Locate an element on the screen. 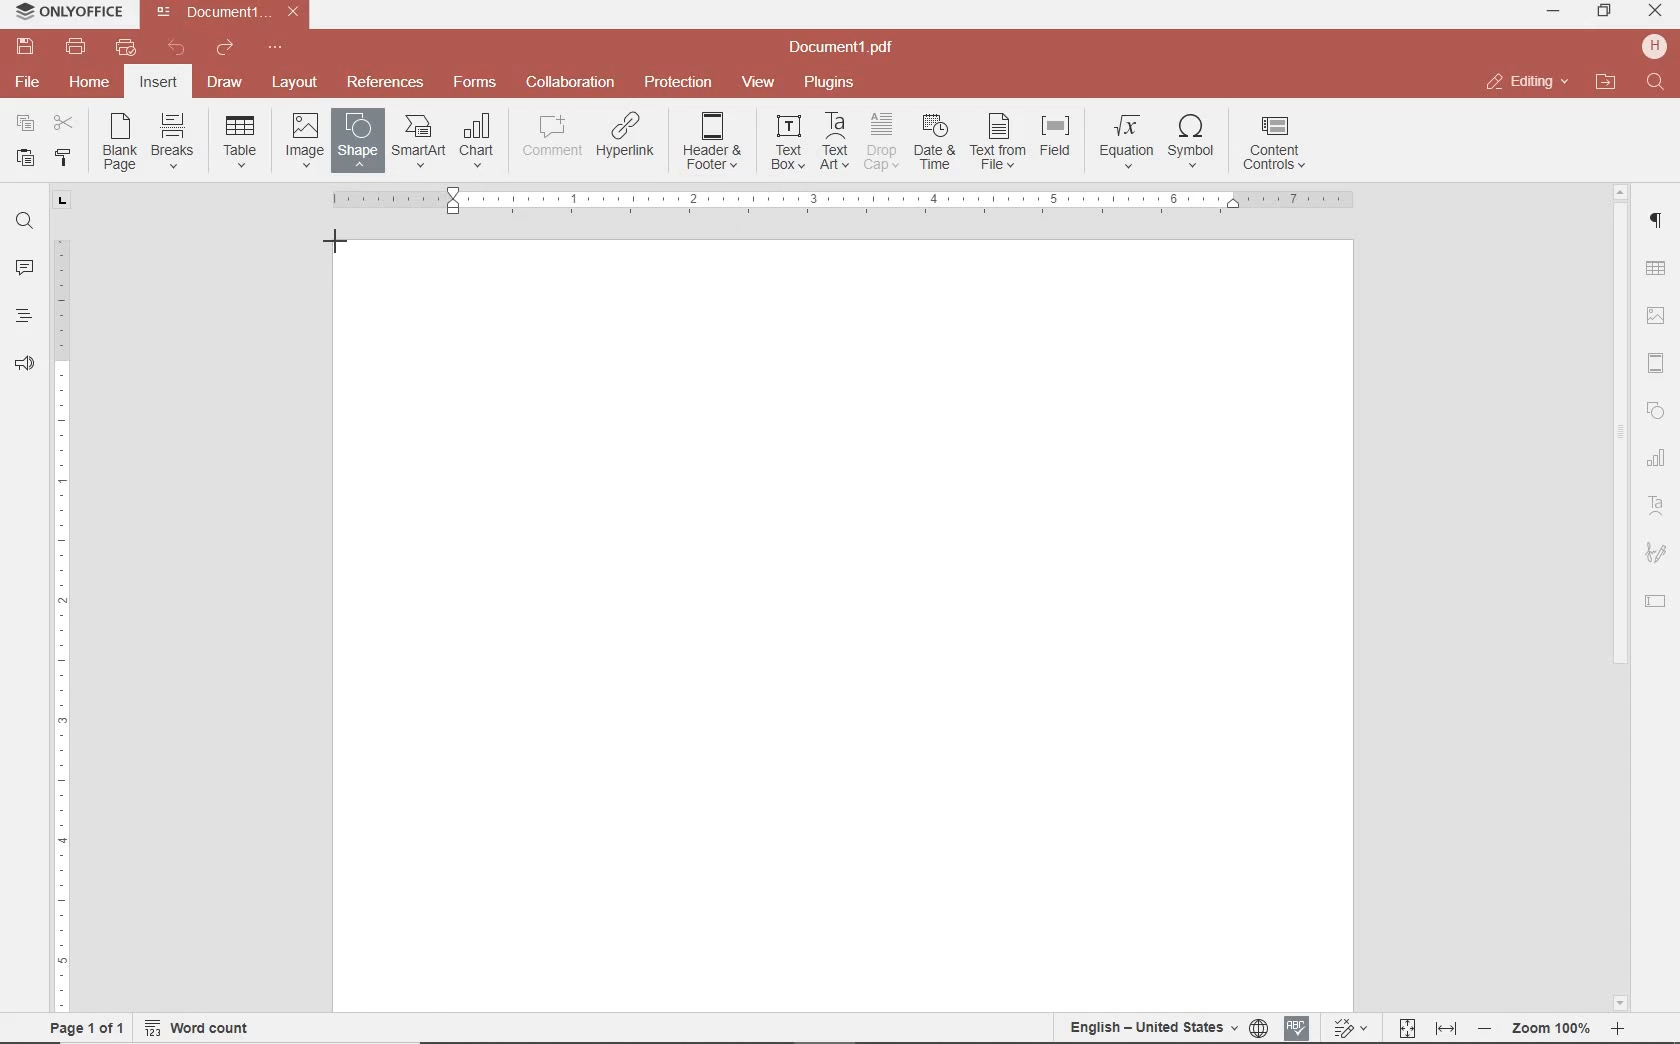 This screenshot has width=1680, height=1044. undo is located at coordinates (177, 48).